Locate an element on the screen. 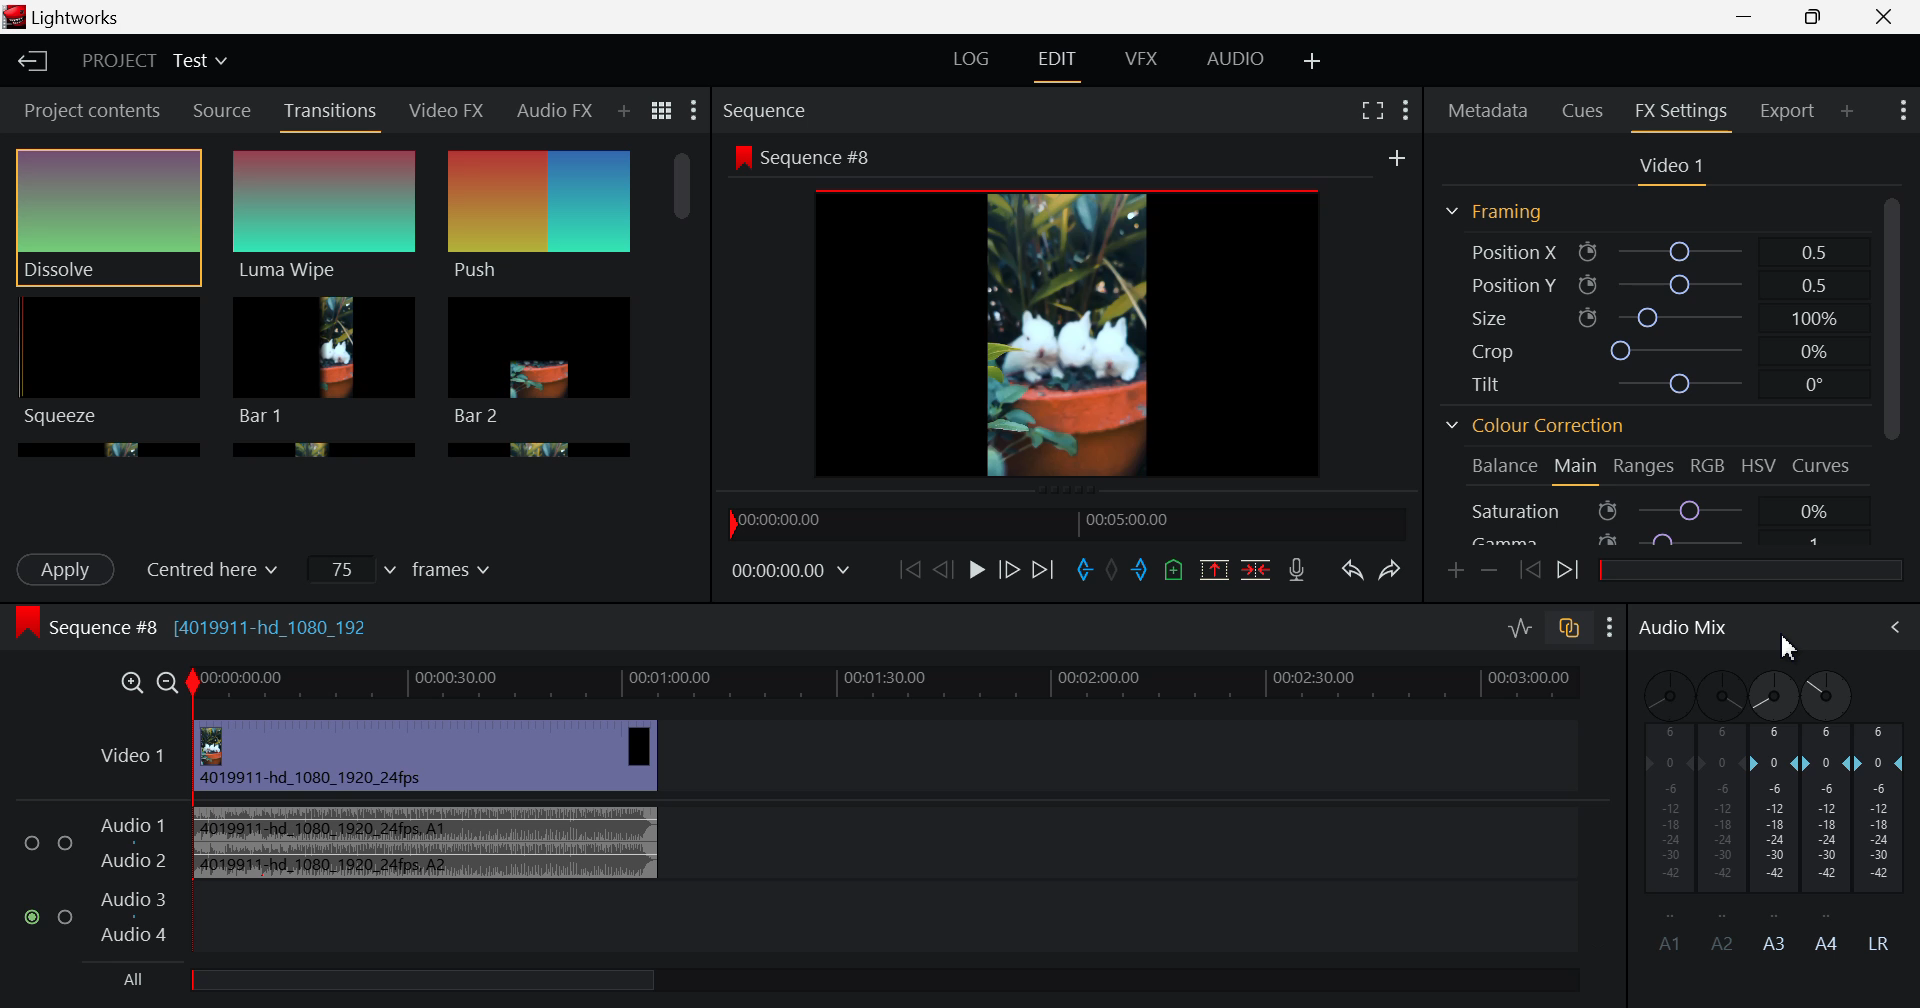 The height and width of the screenshot is (1008, 1920). Curves is located at coordinates (1820, 465).